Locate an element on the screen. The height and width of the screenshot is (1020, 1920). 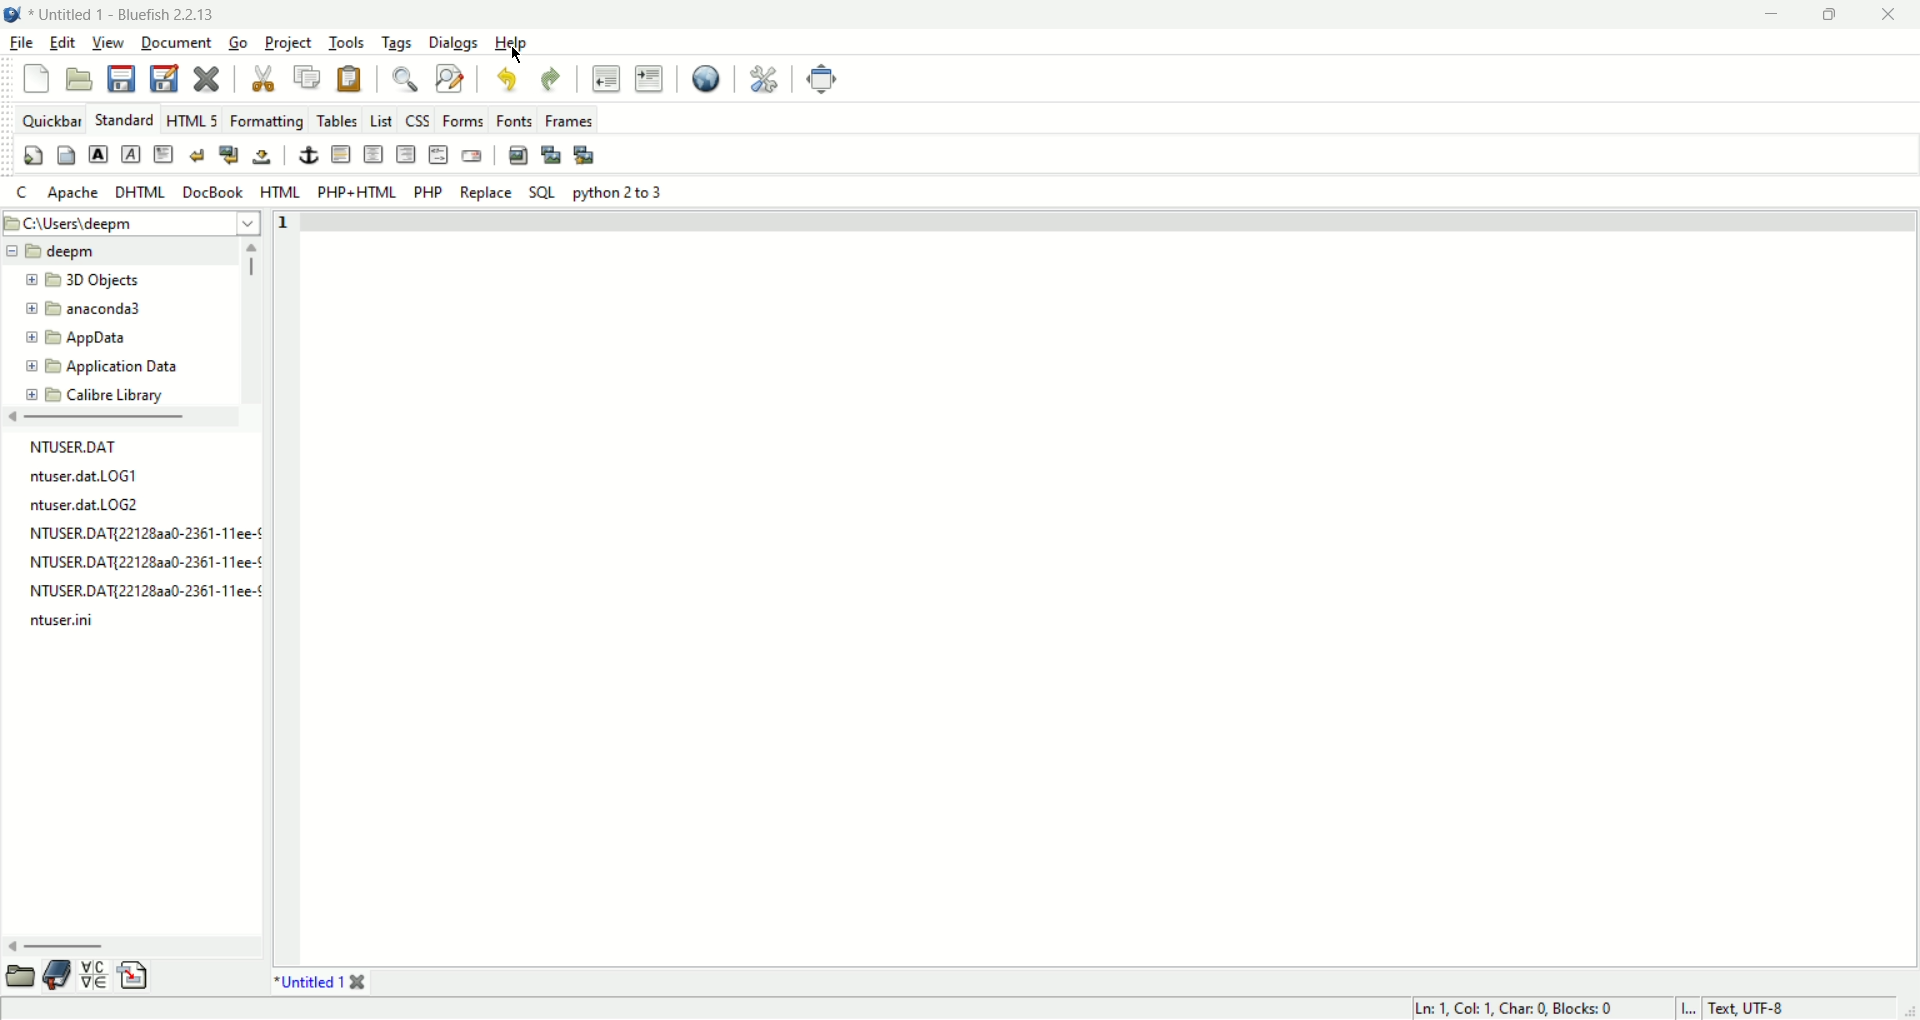
paragraph is located at coordinates (163, 155).